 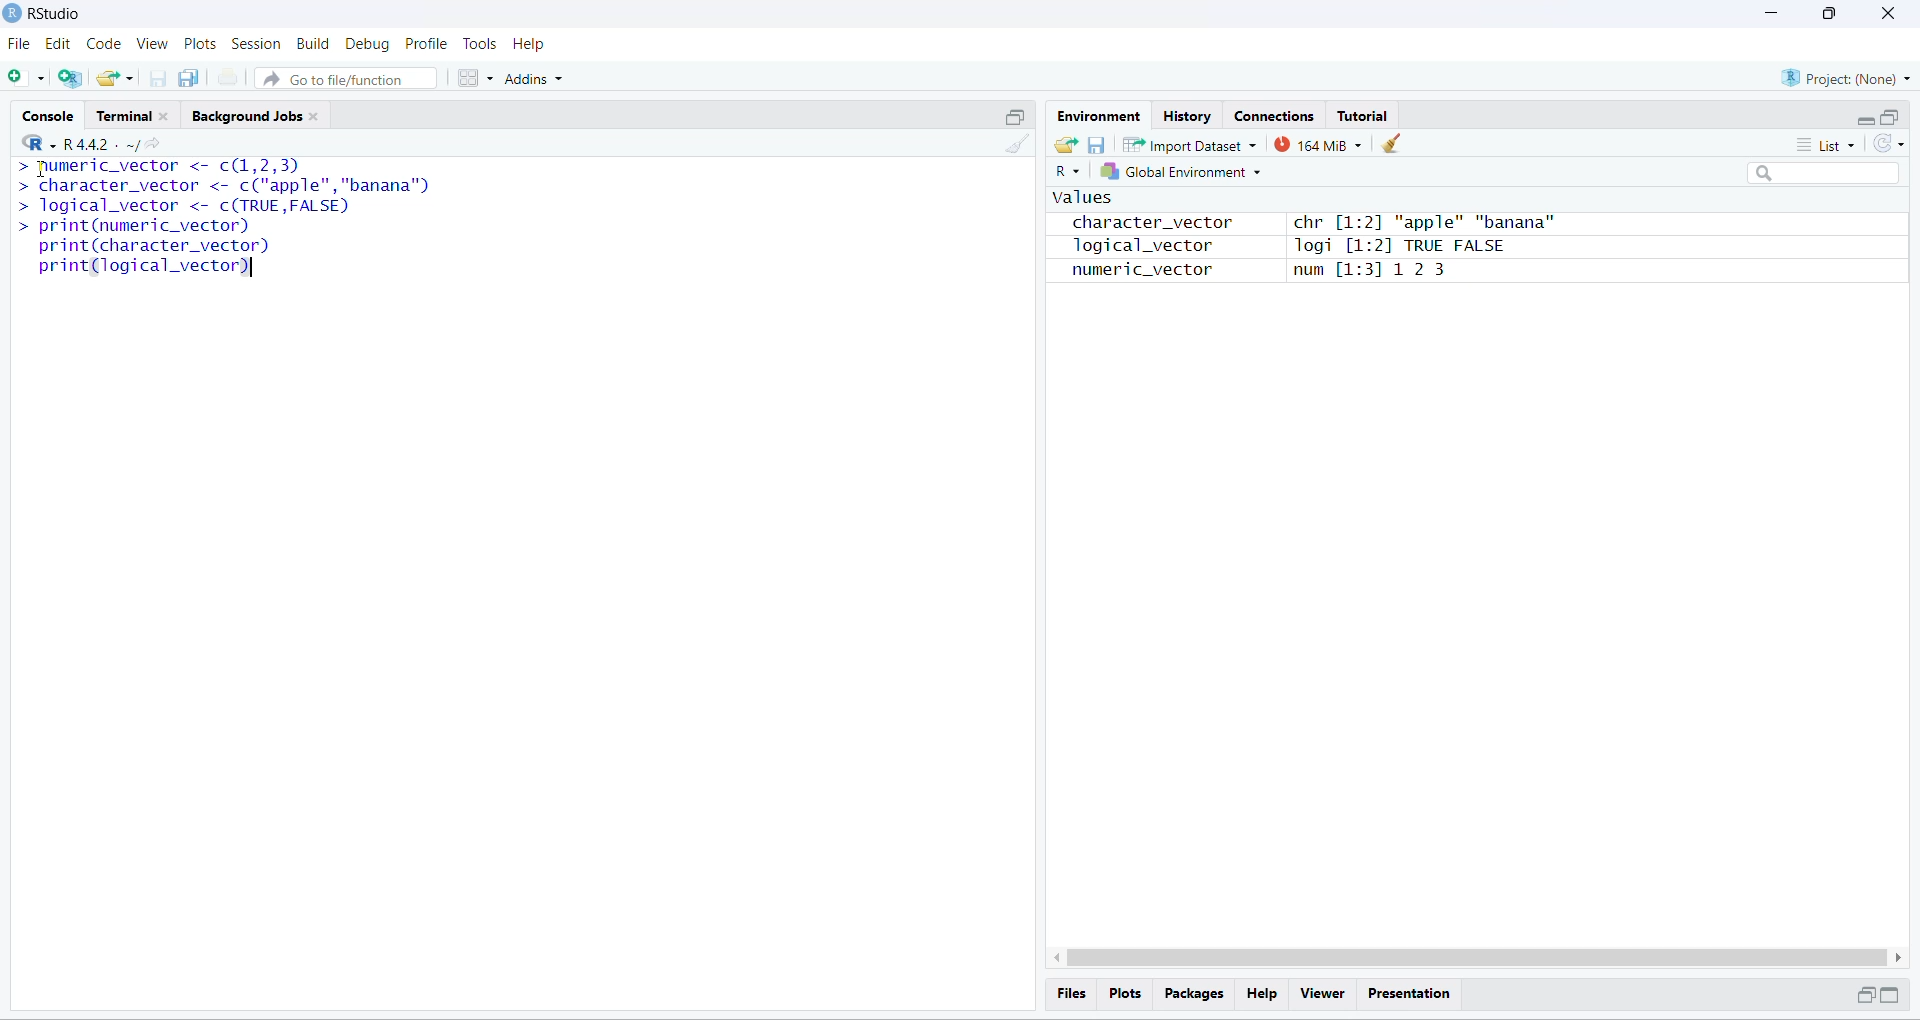 What do you see at coordinates (1411, 995) in the screenshot?
I see `Presentation` at bounding box center [1411, 995].